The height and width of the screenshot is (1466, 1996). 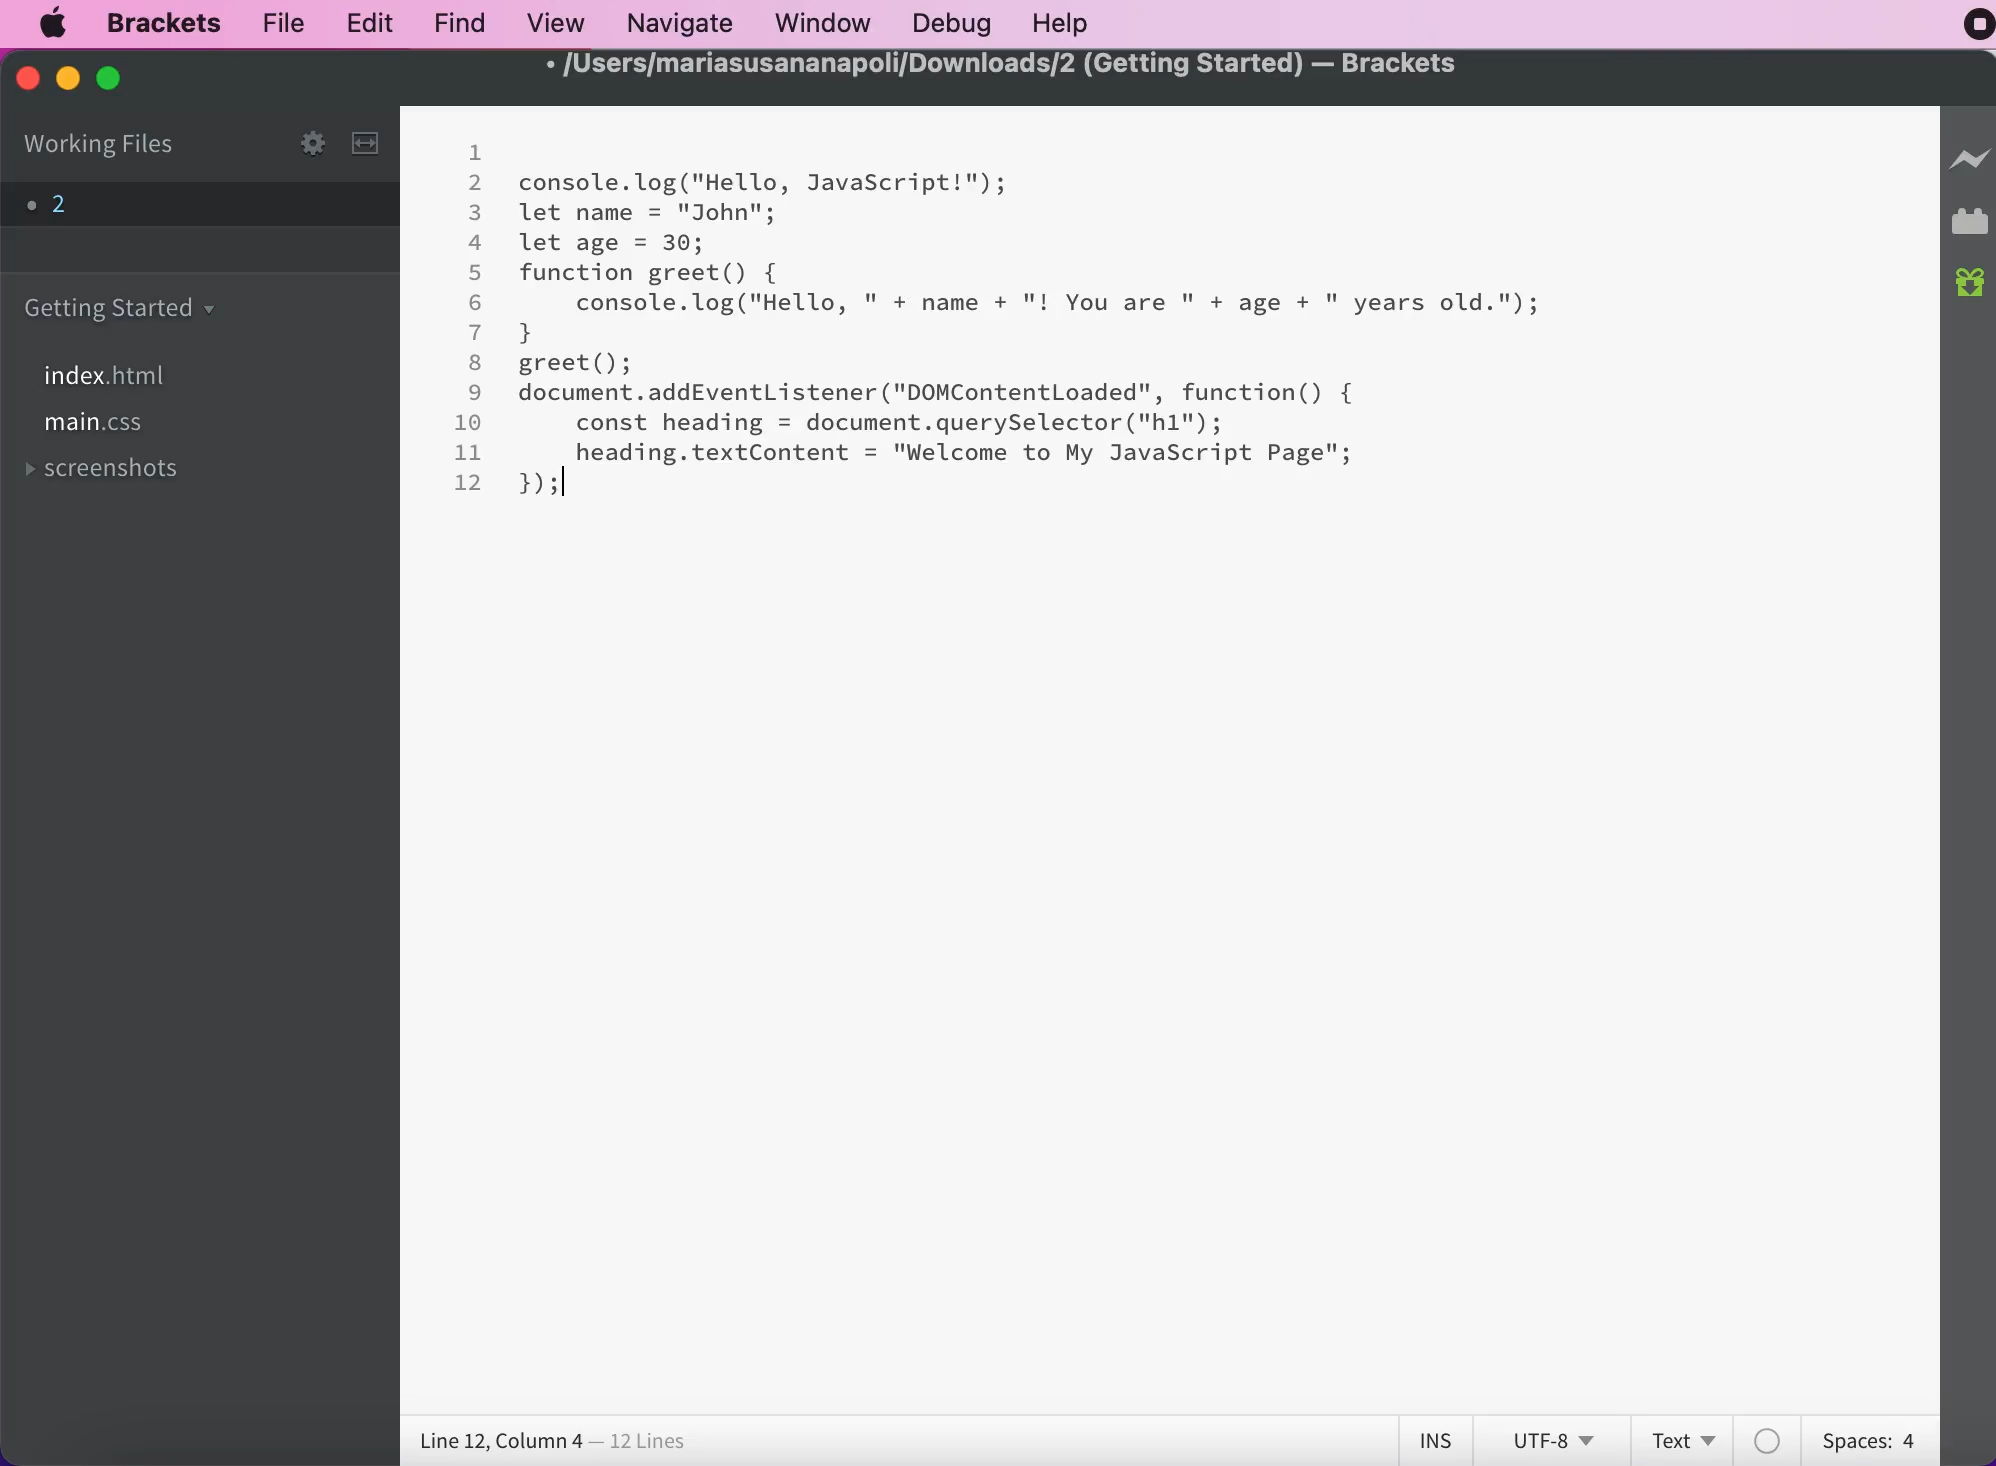 What do you see at coordinates (554, 21) in the screenshot?
I see `view` at bounding box center [554, 21].